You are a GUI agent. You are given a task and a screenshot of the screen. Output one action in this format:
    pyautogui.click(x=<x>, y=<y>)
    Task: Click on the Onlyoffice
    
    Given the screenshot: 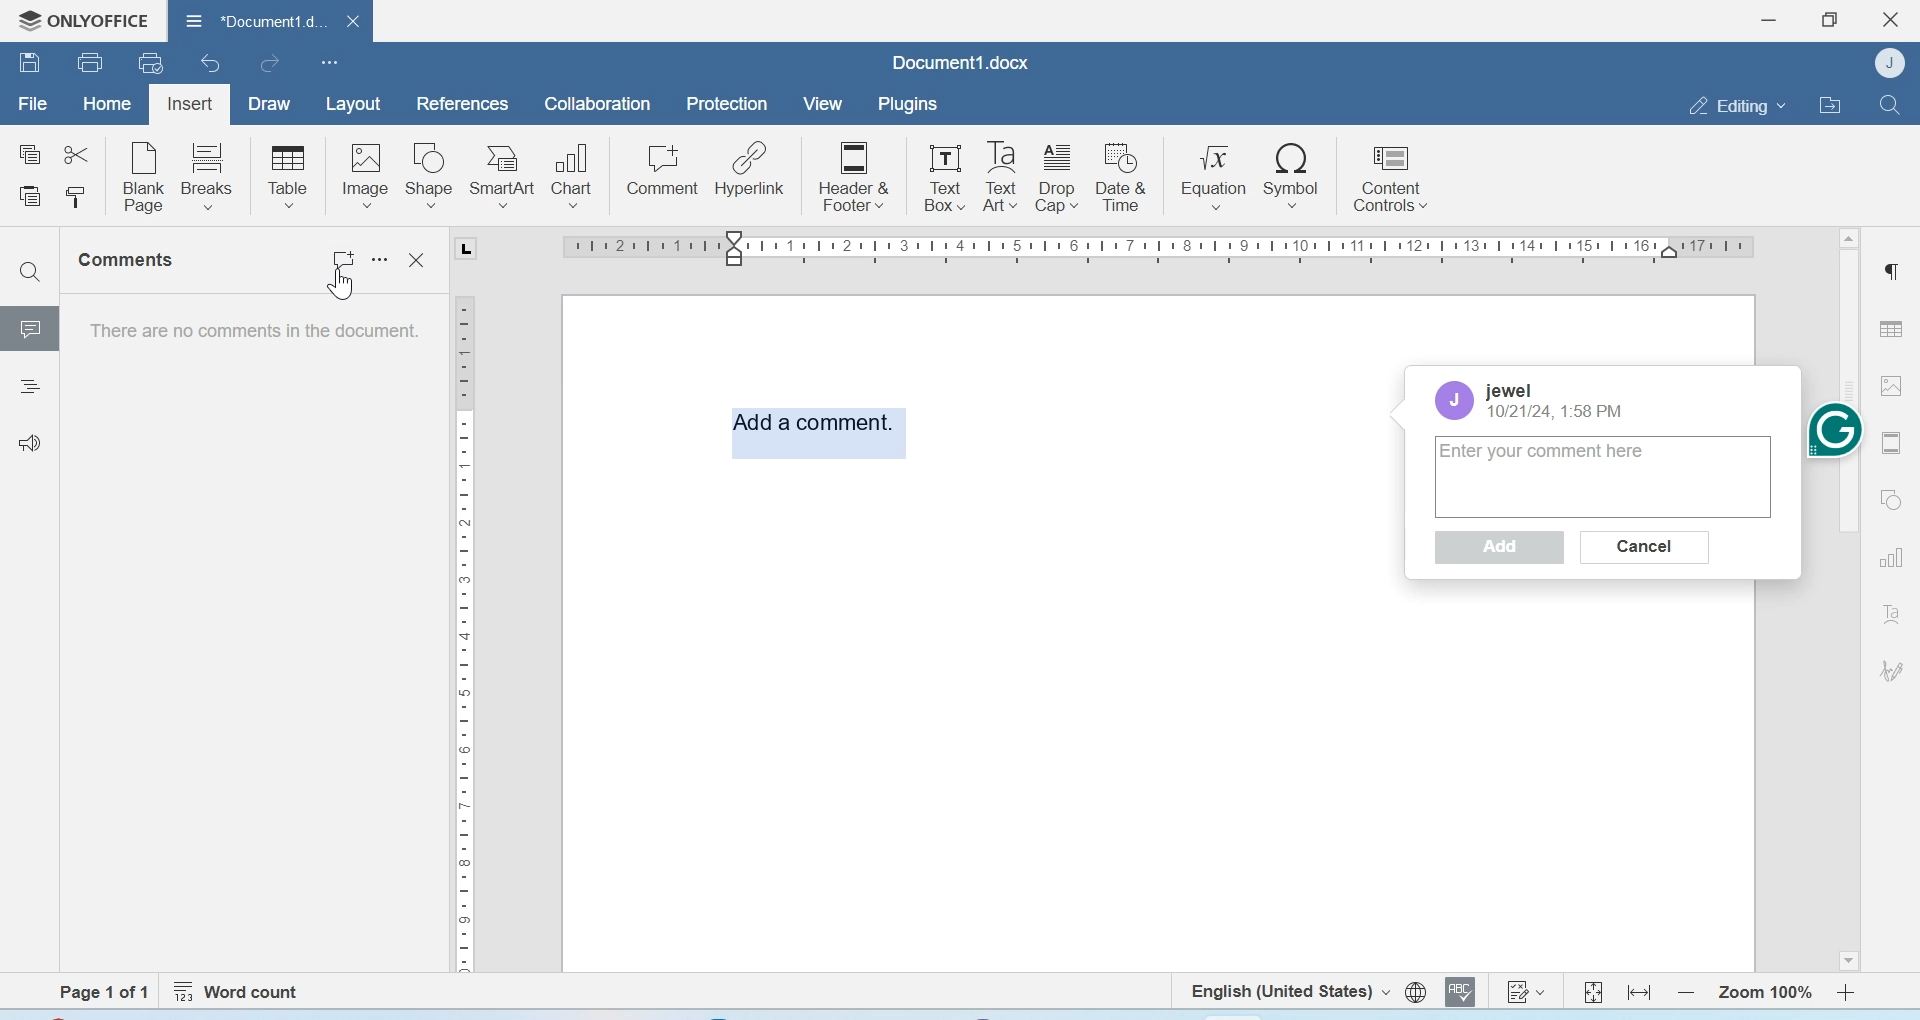 What is the action you would take?
    pyautogui.click(x=77, y=21)
    